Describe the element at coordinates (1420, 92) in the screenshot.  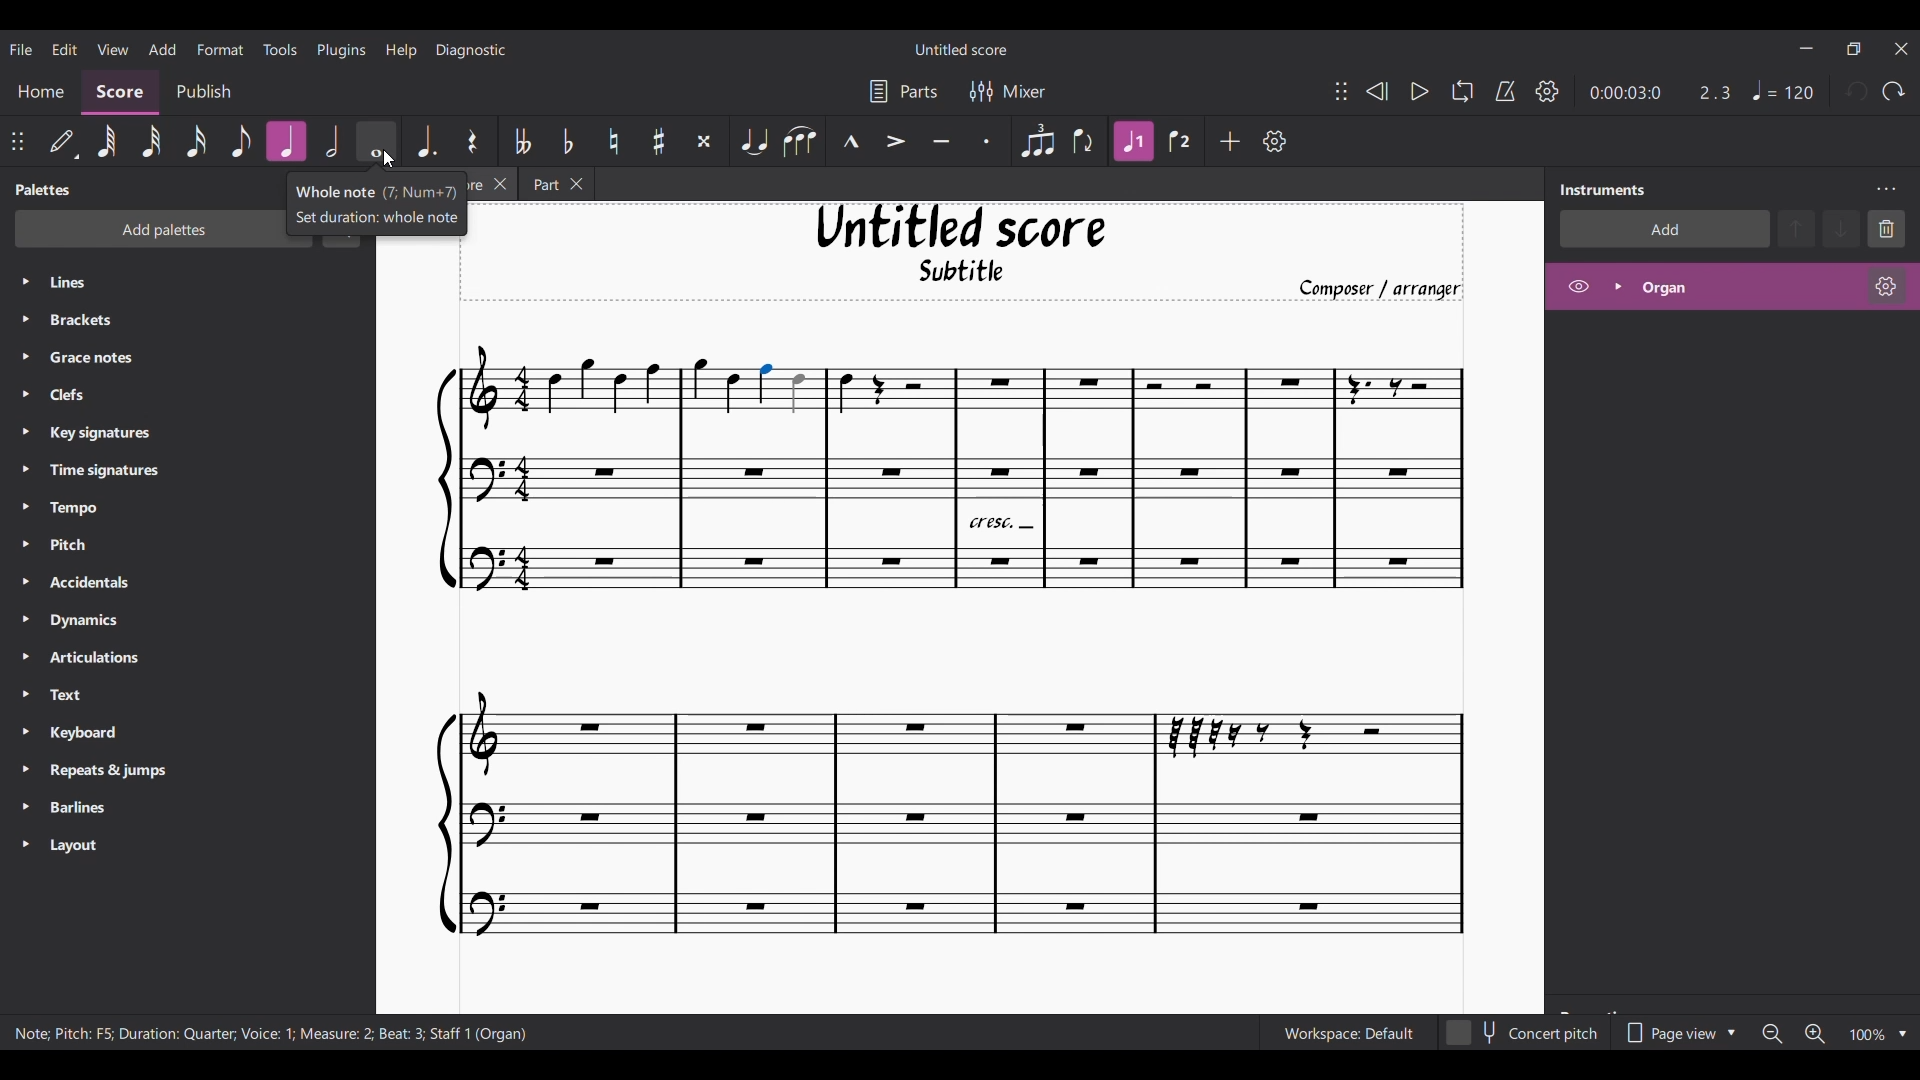
I see `Play` at that location.